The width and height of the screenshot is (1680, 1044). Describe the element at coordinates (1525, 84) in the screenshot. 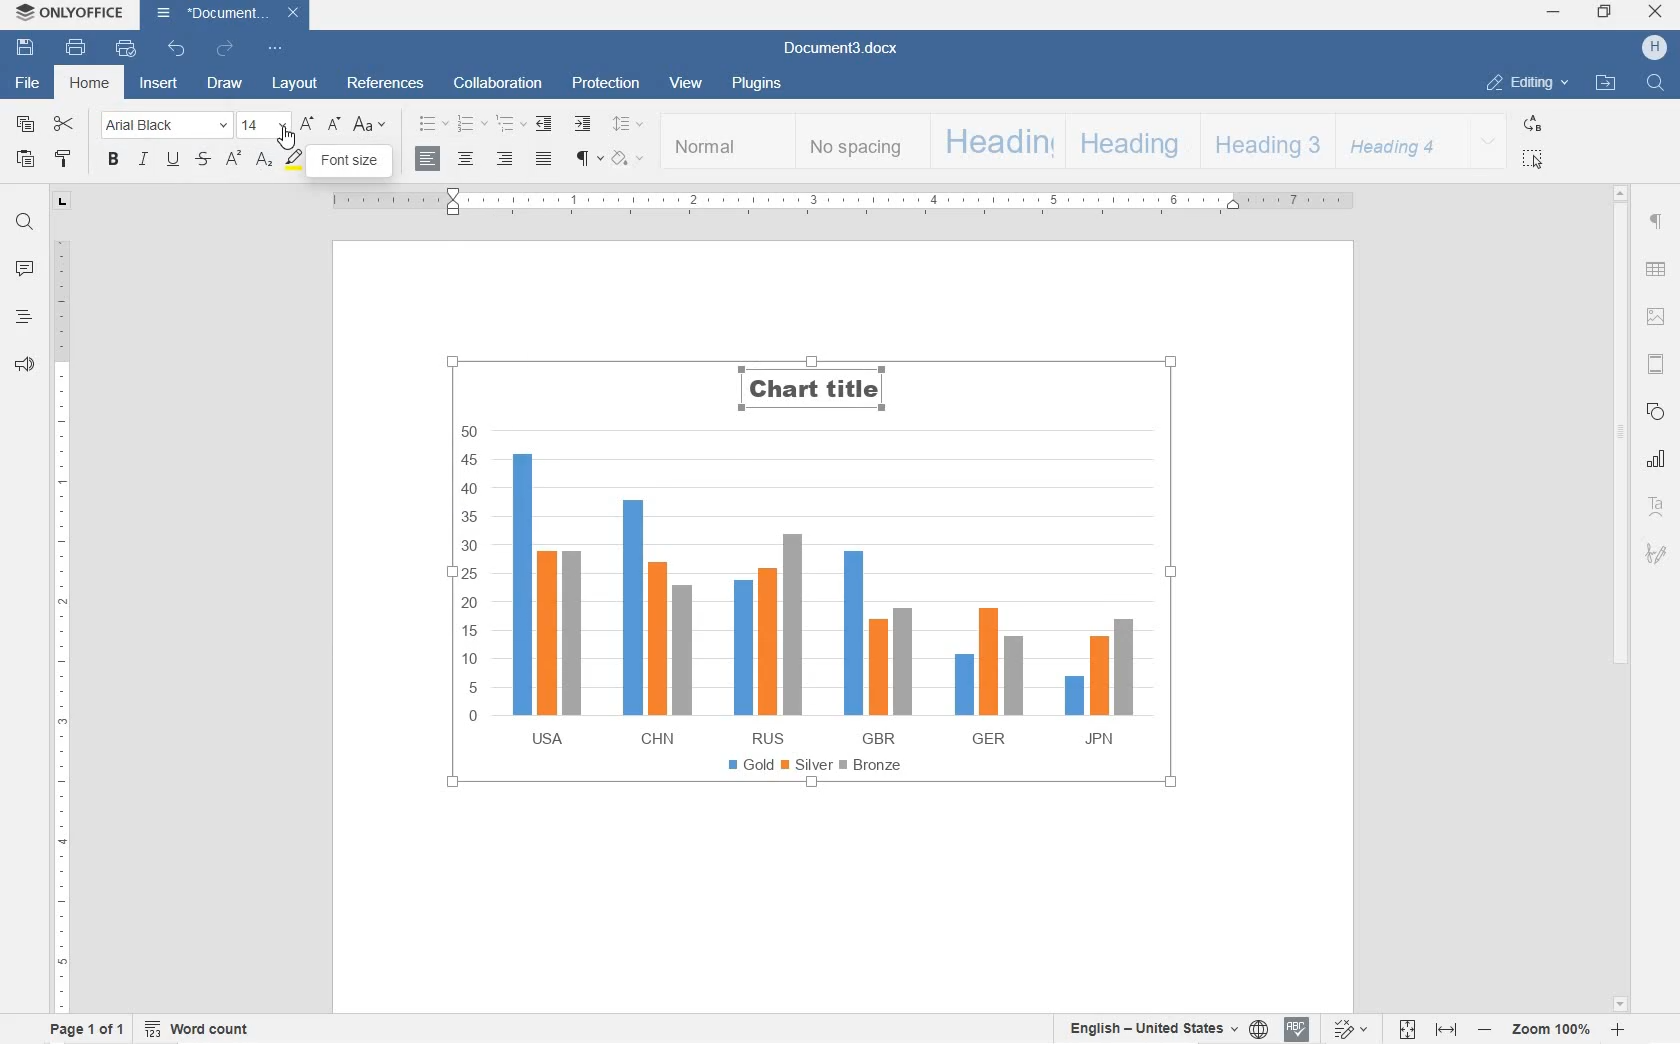

I see `EDITING` at that location.